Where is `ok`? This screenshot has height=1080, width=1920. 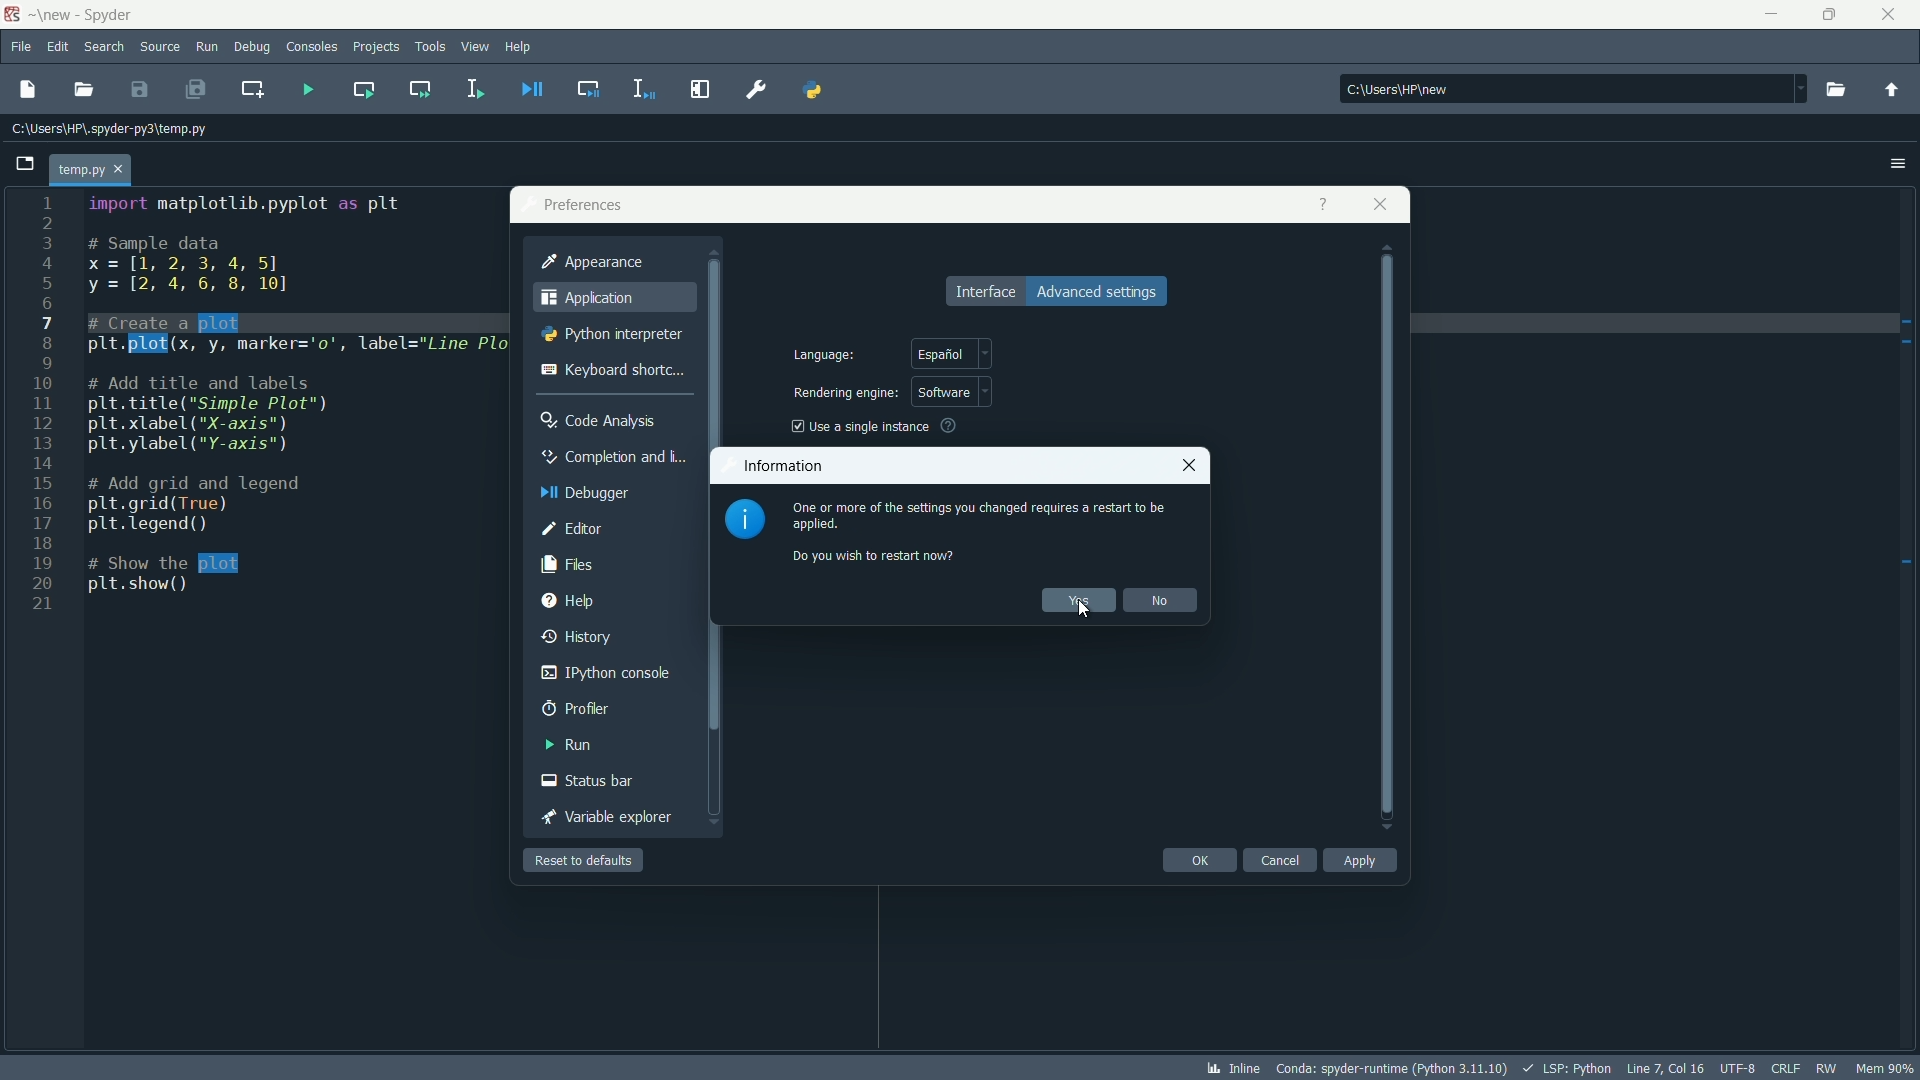
ok is located at coordinates (1198, 861).